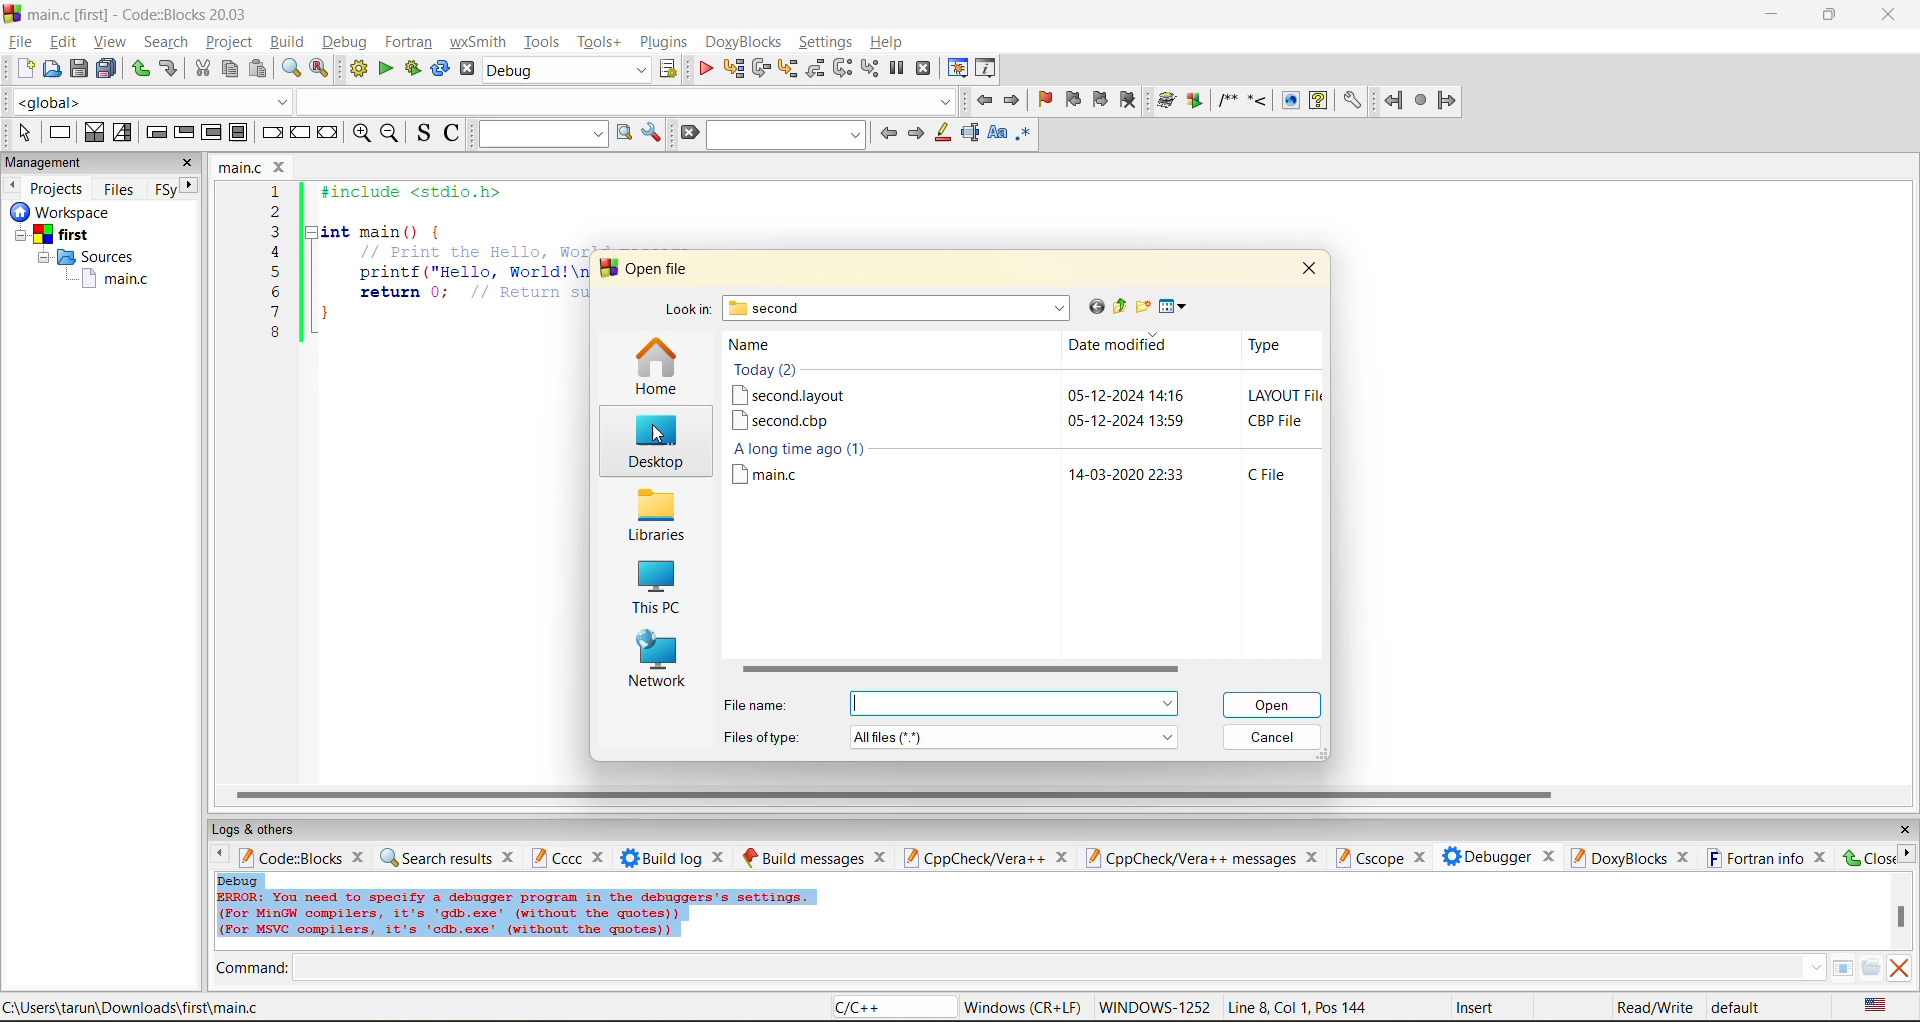 Image resolution: width=1920 pixels, height=1022 pixels. I want to click on cancel, so click(1274, 737).